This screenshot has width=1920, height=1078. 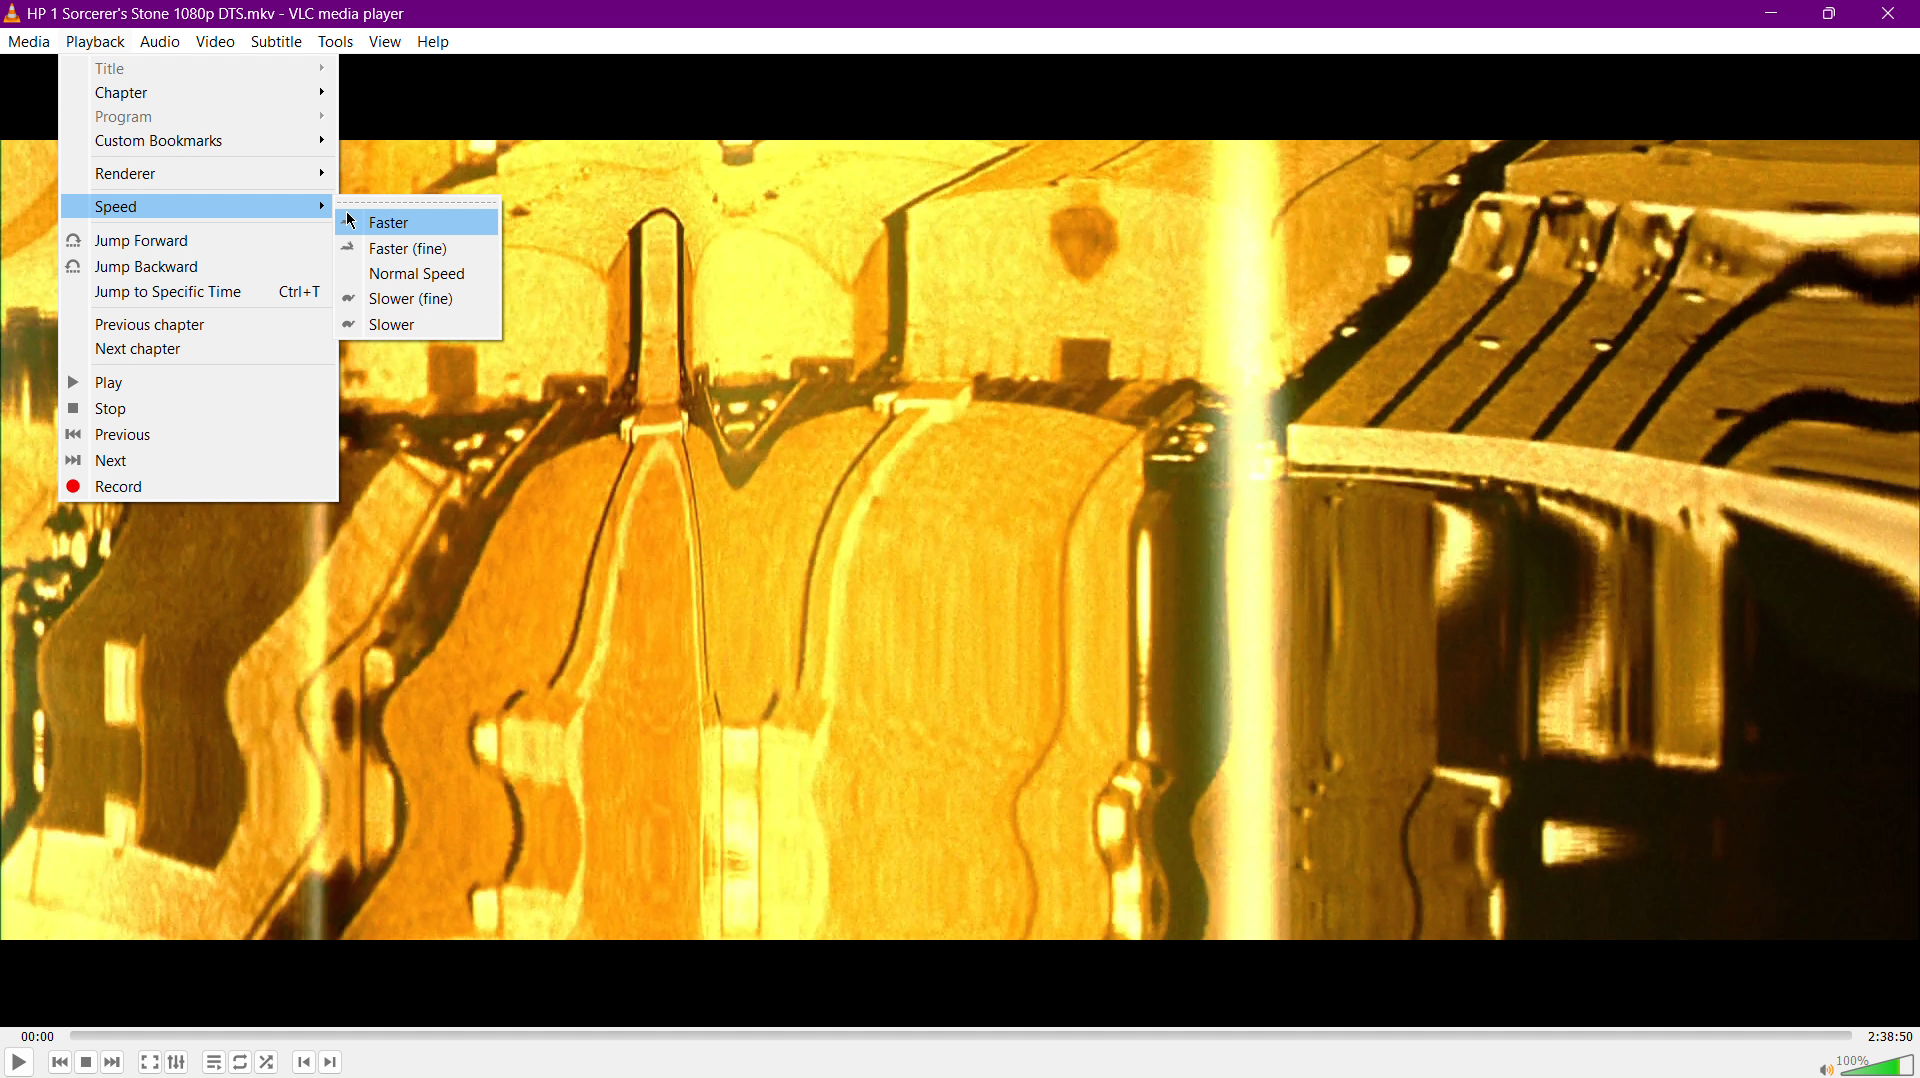 I want to click on Video, so click(x=215, y=40).